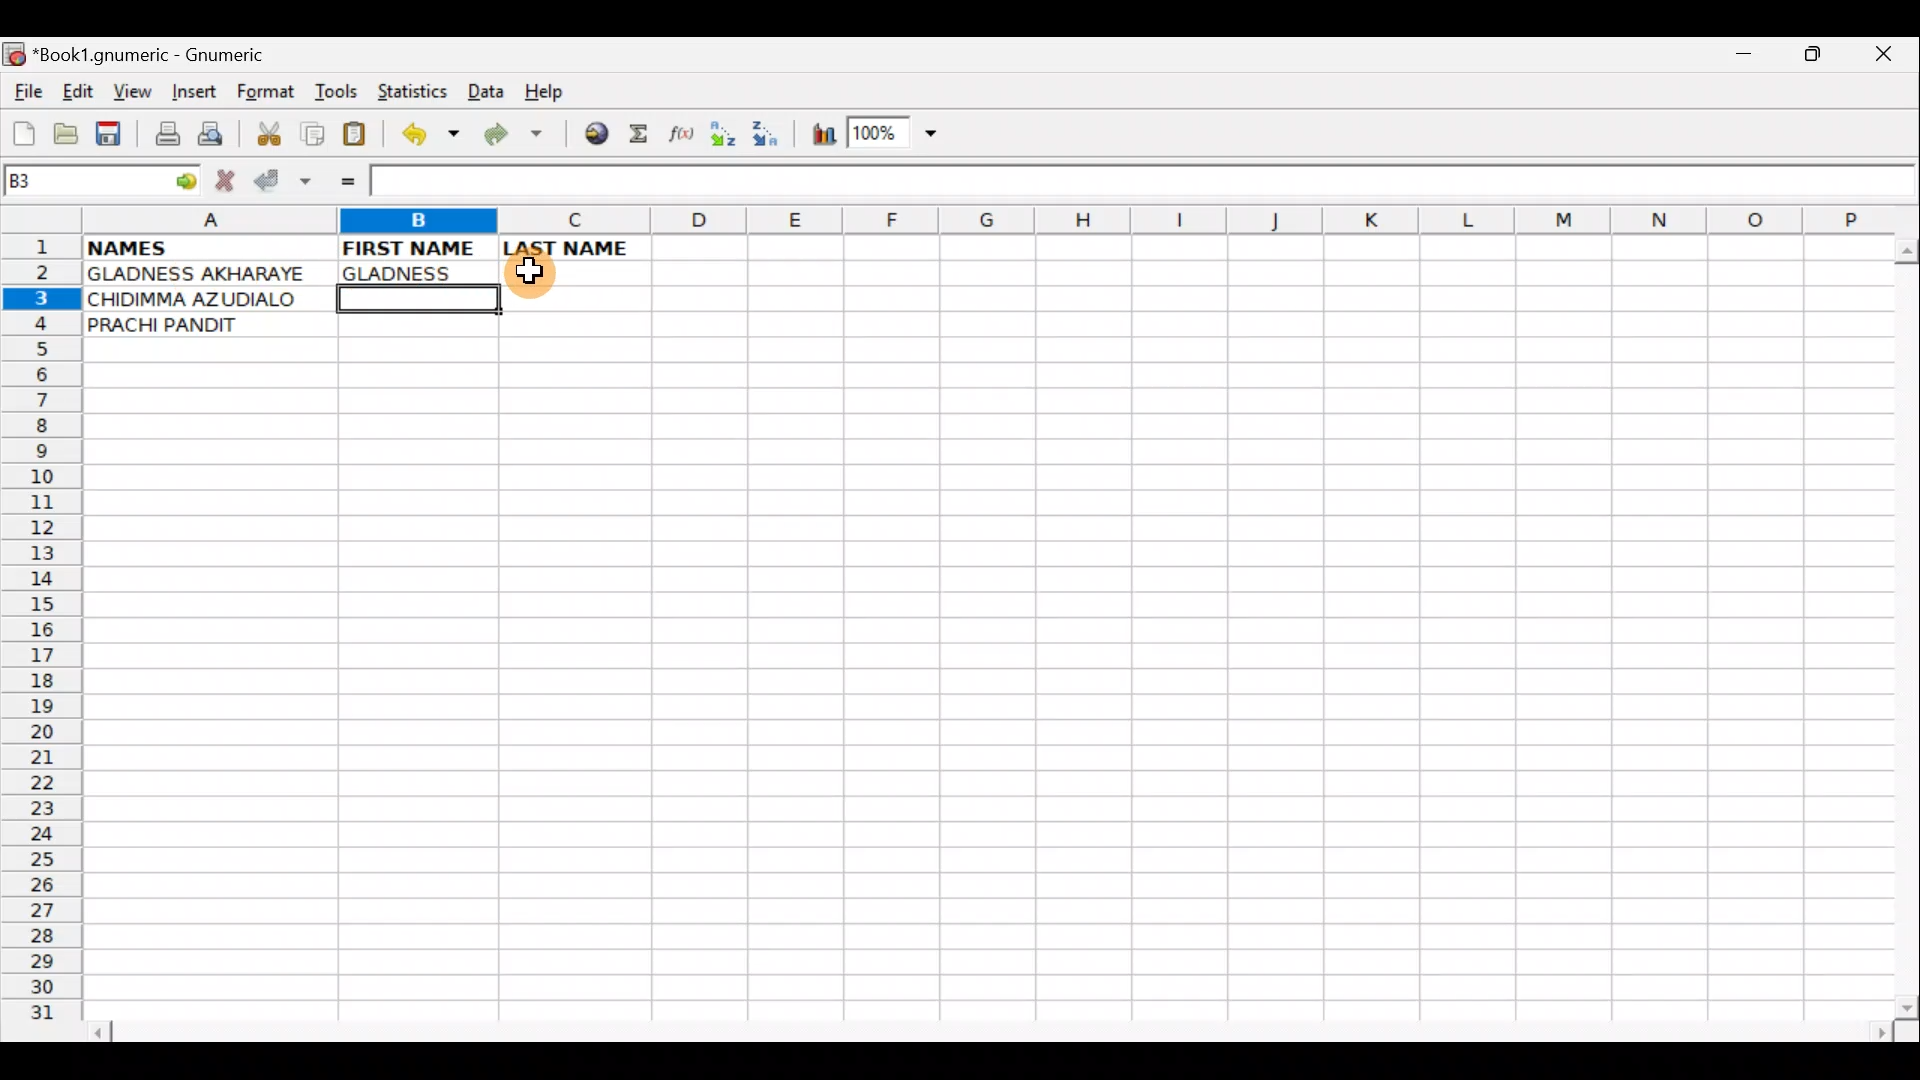 The height and width of the screenshot is (1080, 1920). I want to click on Redo undone action, so click(518, 137).